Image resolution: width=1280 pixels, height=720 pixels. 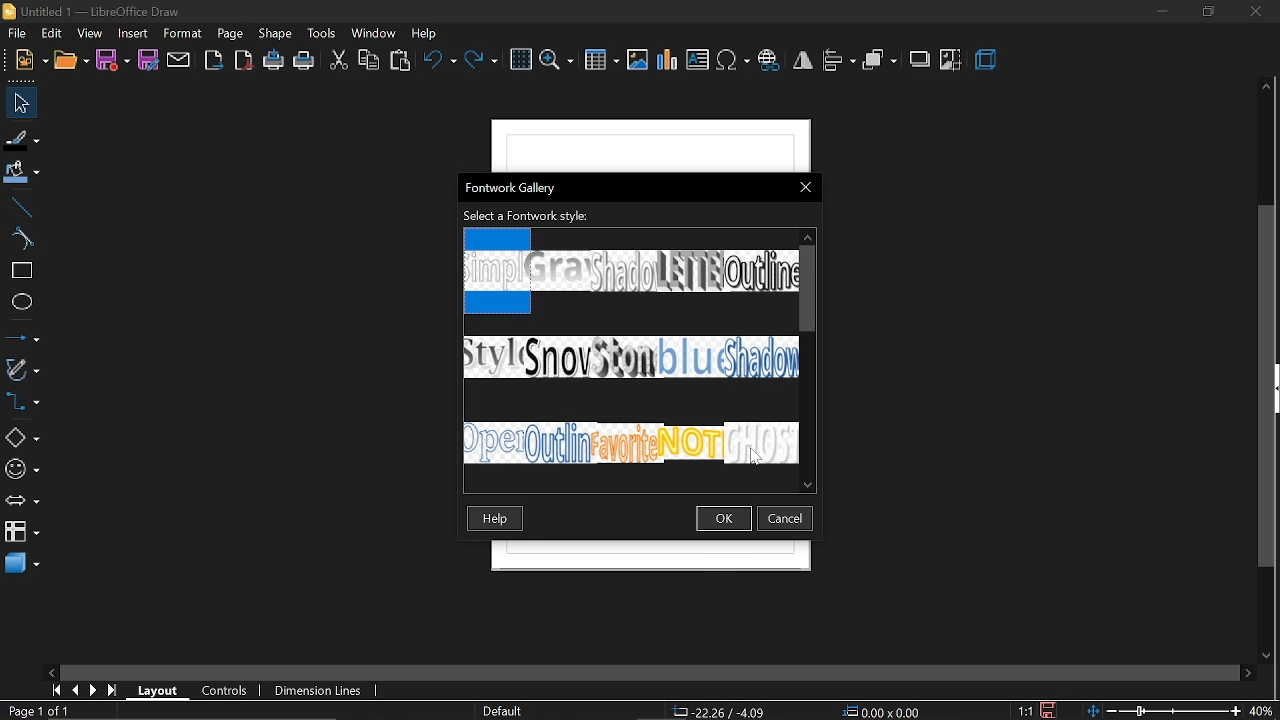 I want to click on fontwork styles, so click(x=628, y=346).